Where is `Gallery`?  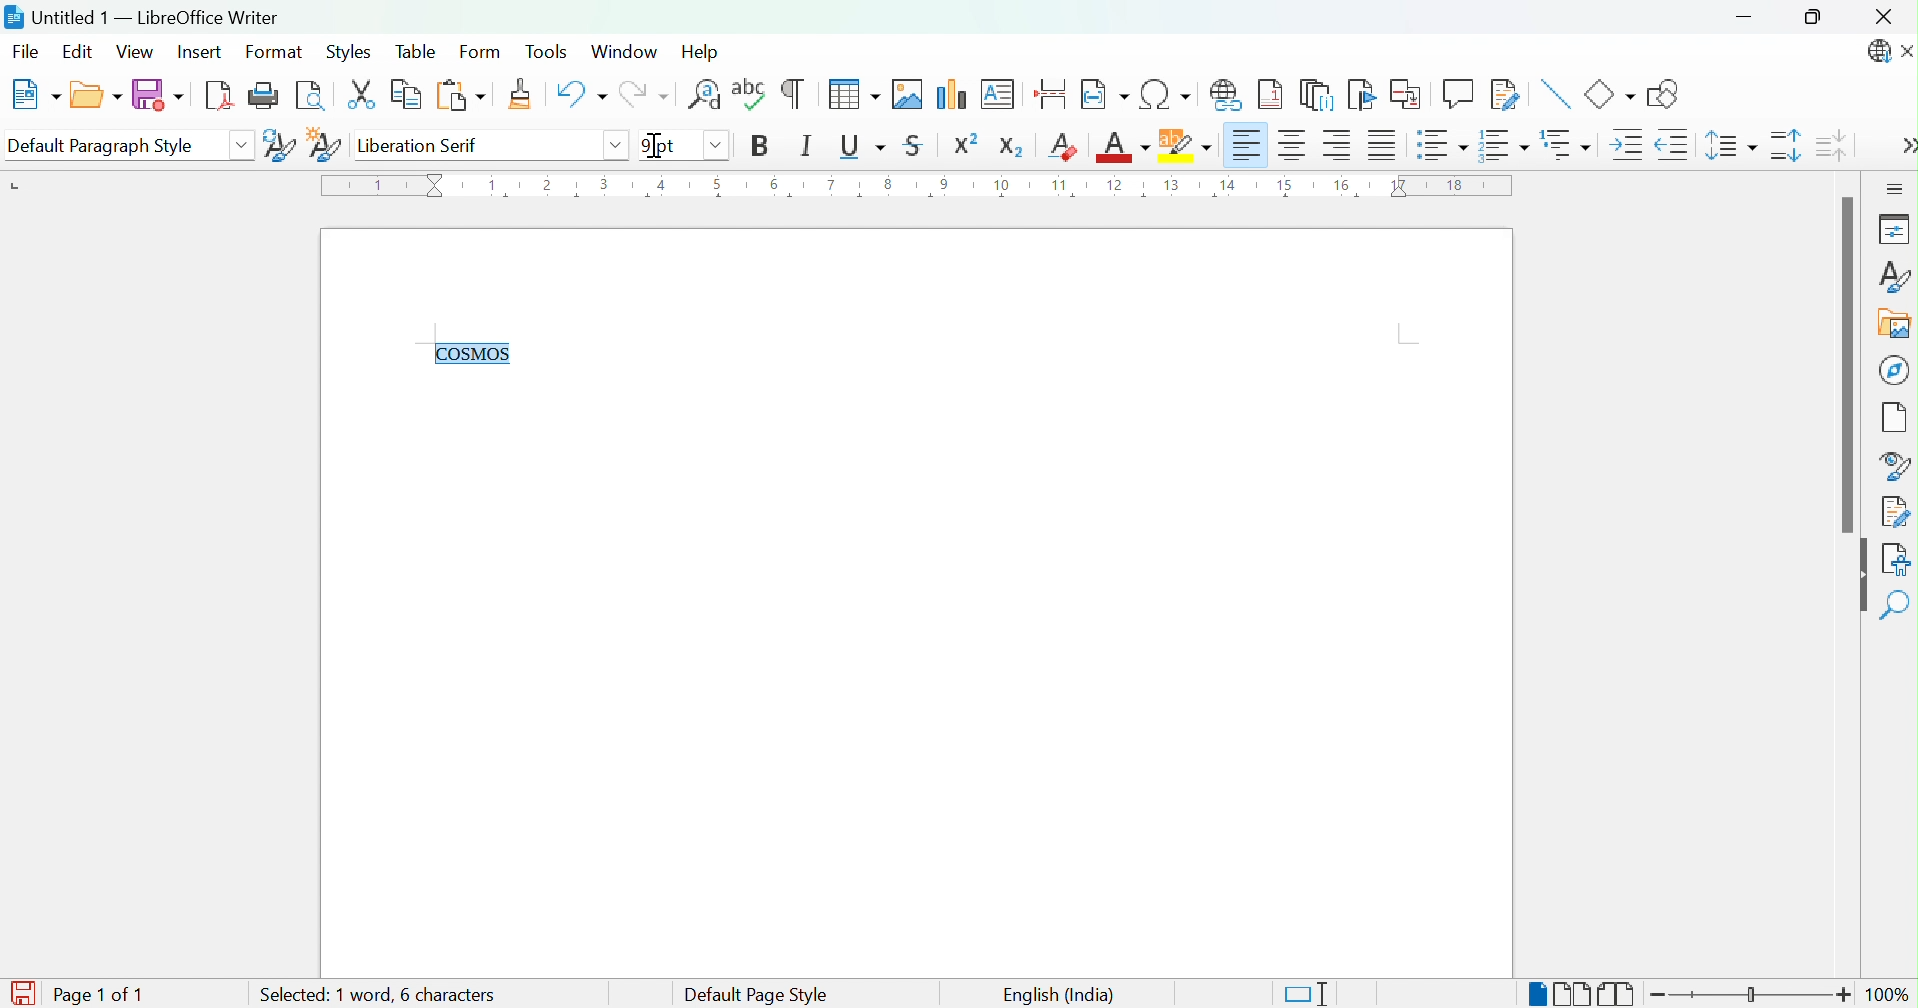 Gallery is located at coordinates (1893, 326).